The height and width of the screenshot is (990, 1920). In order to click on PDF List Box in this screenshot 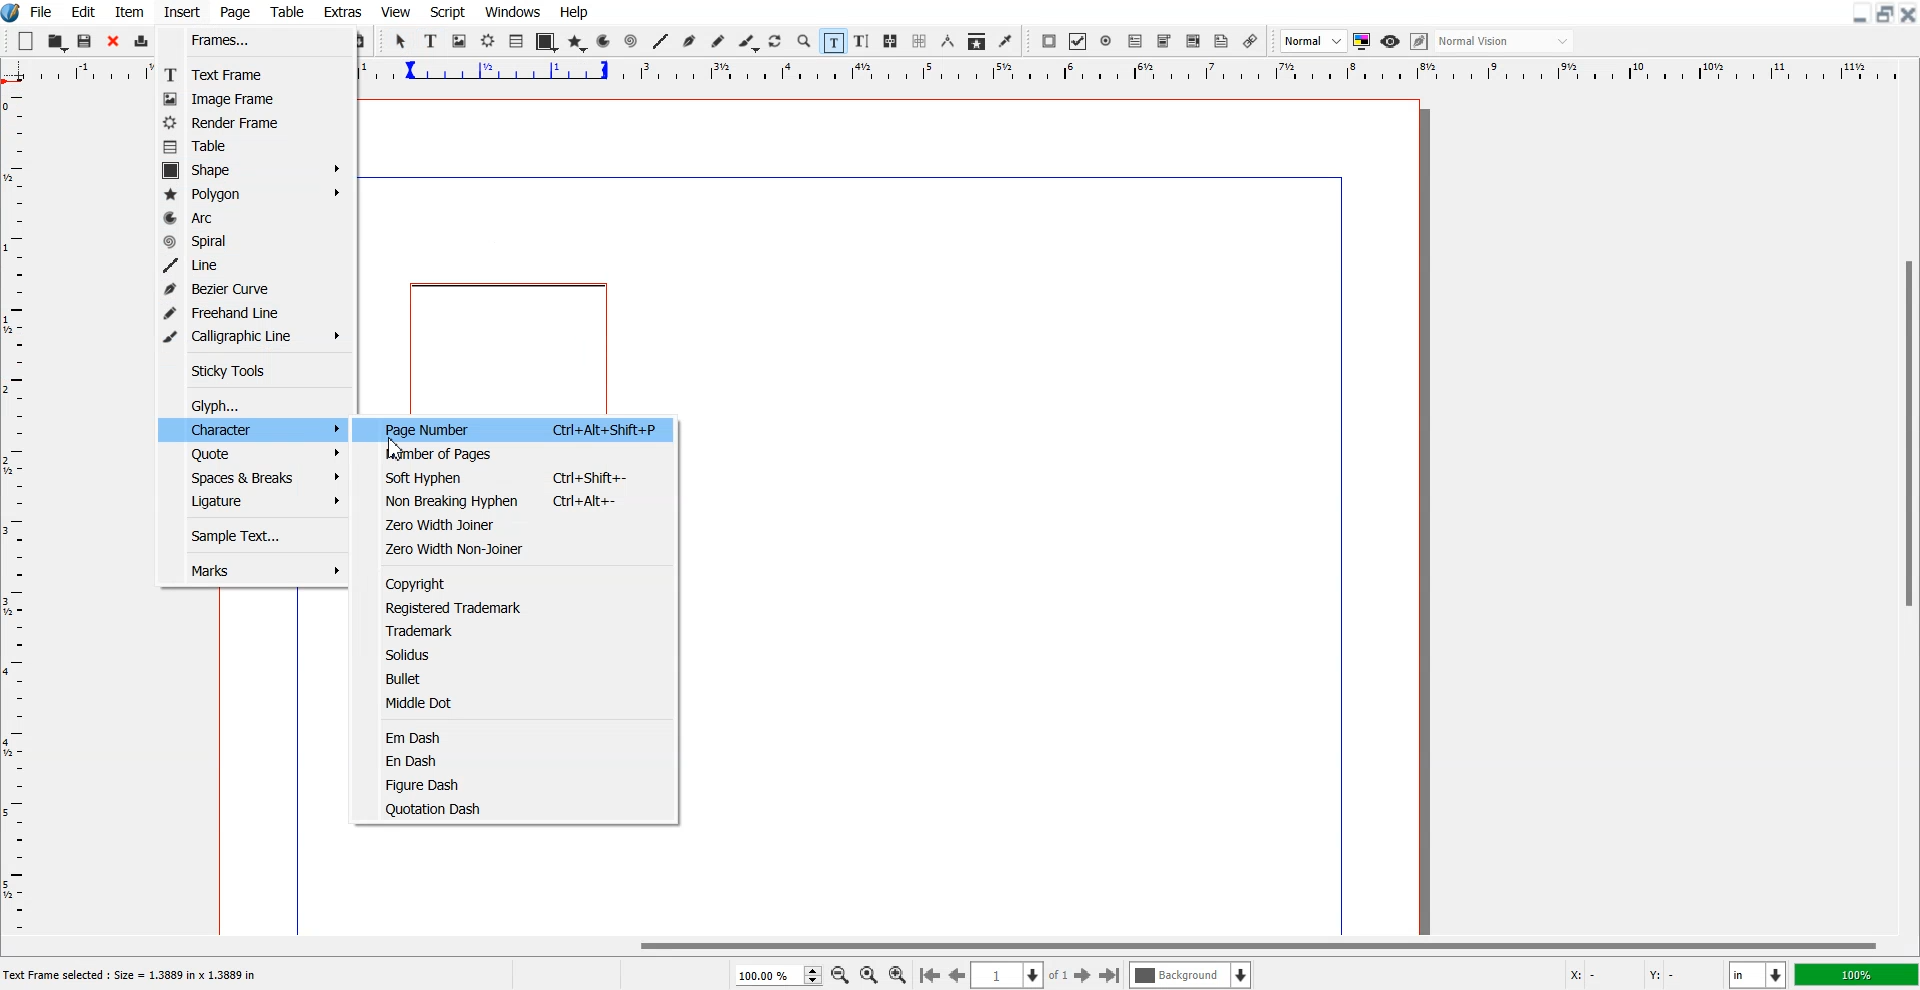, I will do `click(1193, 42)`.